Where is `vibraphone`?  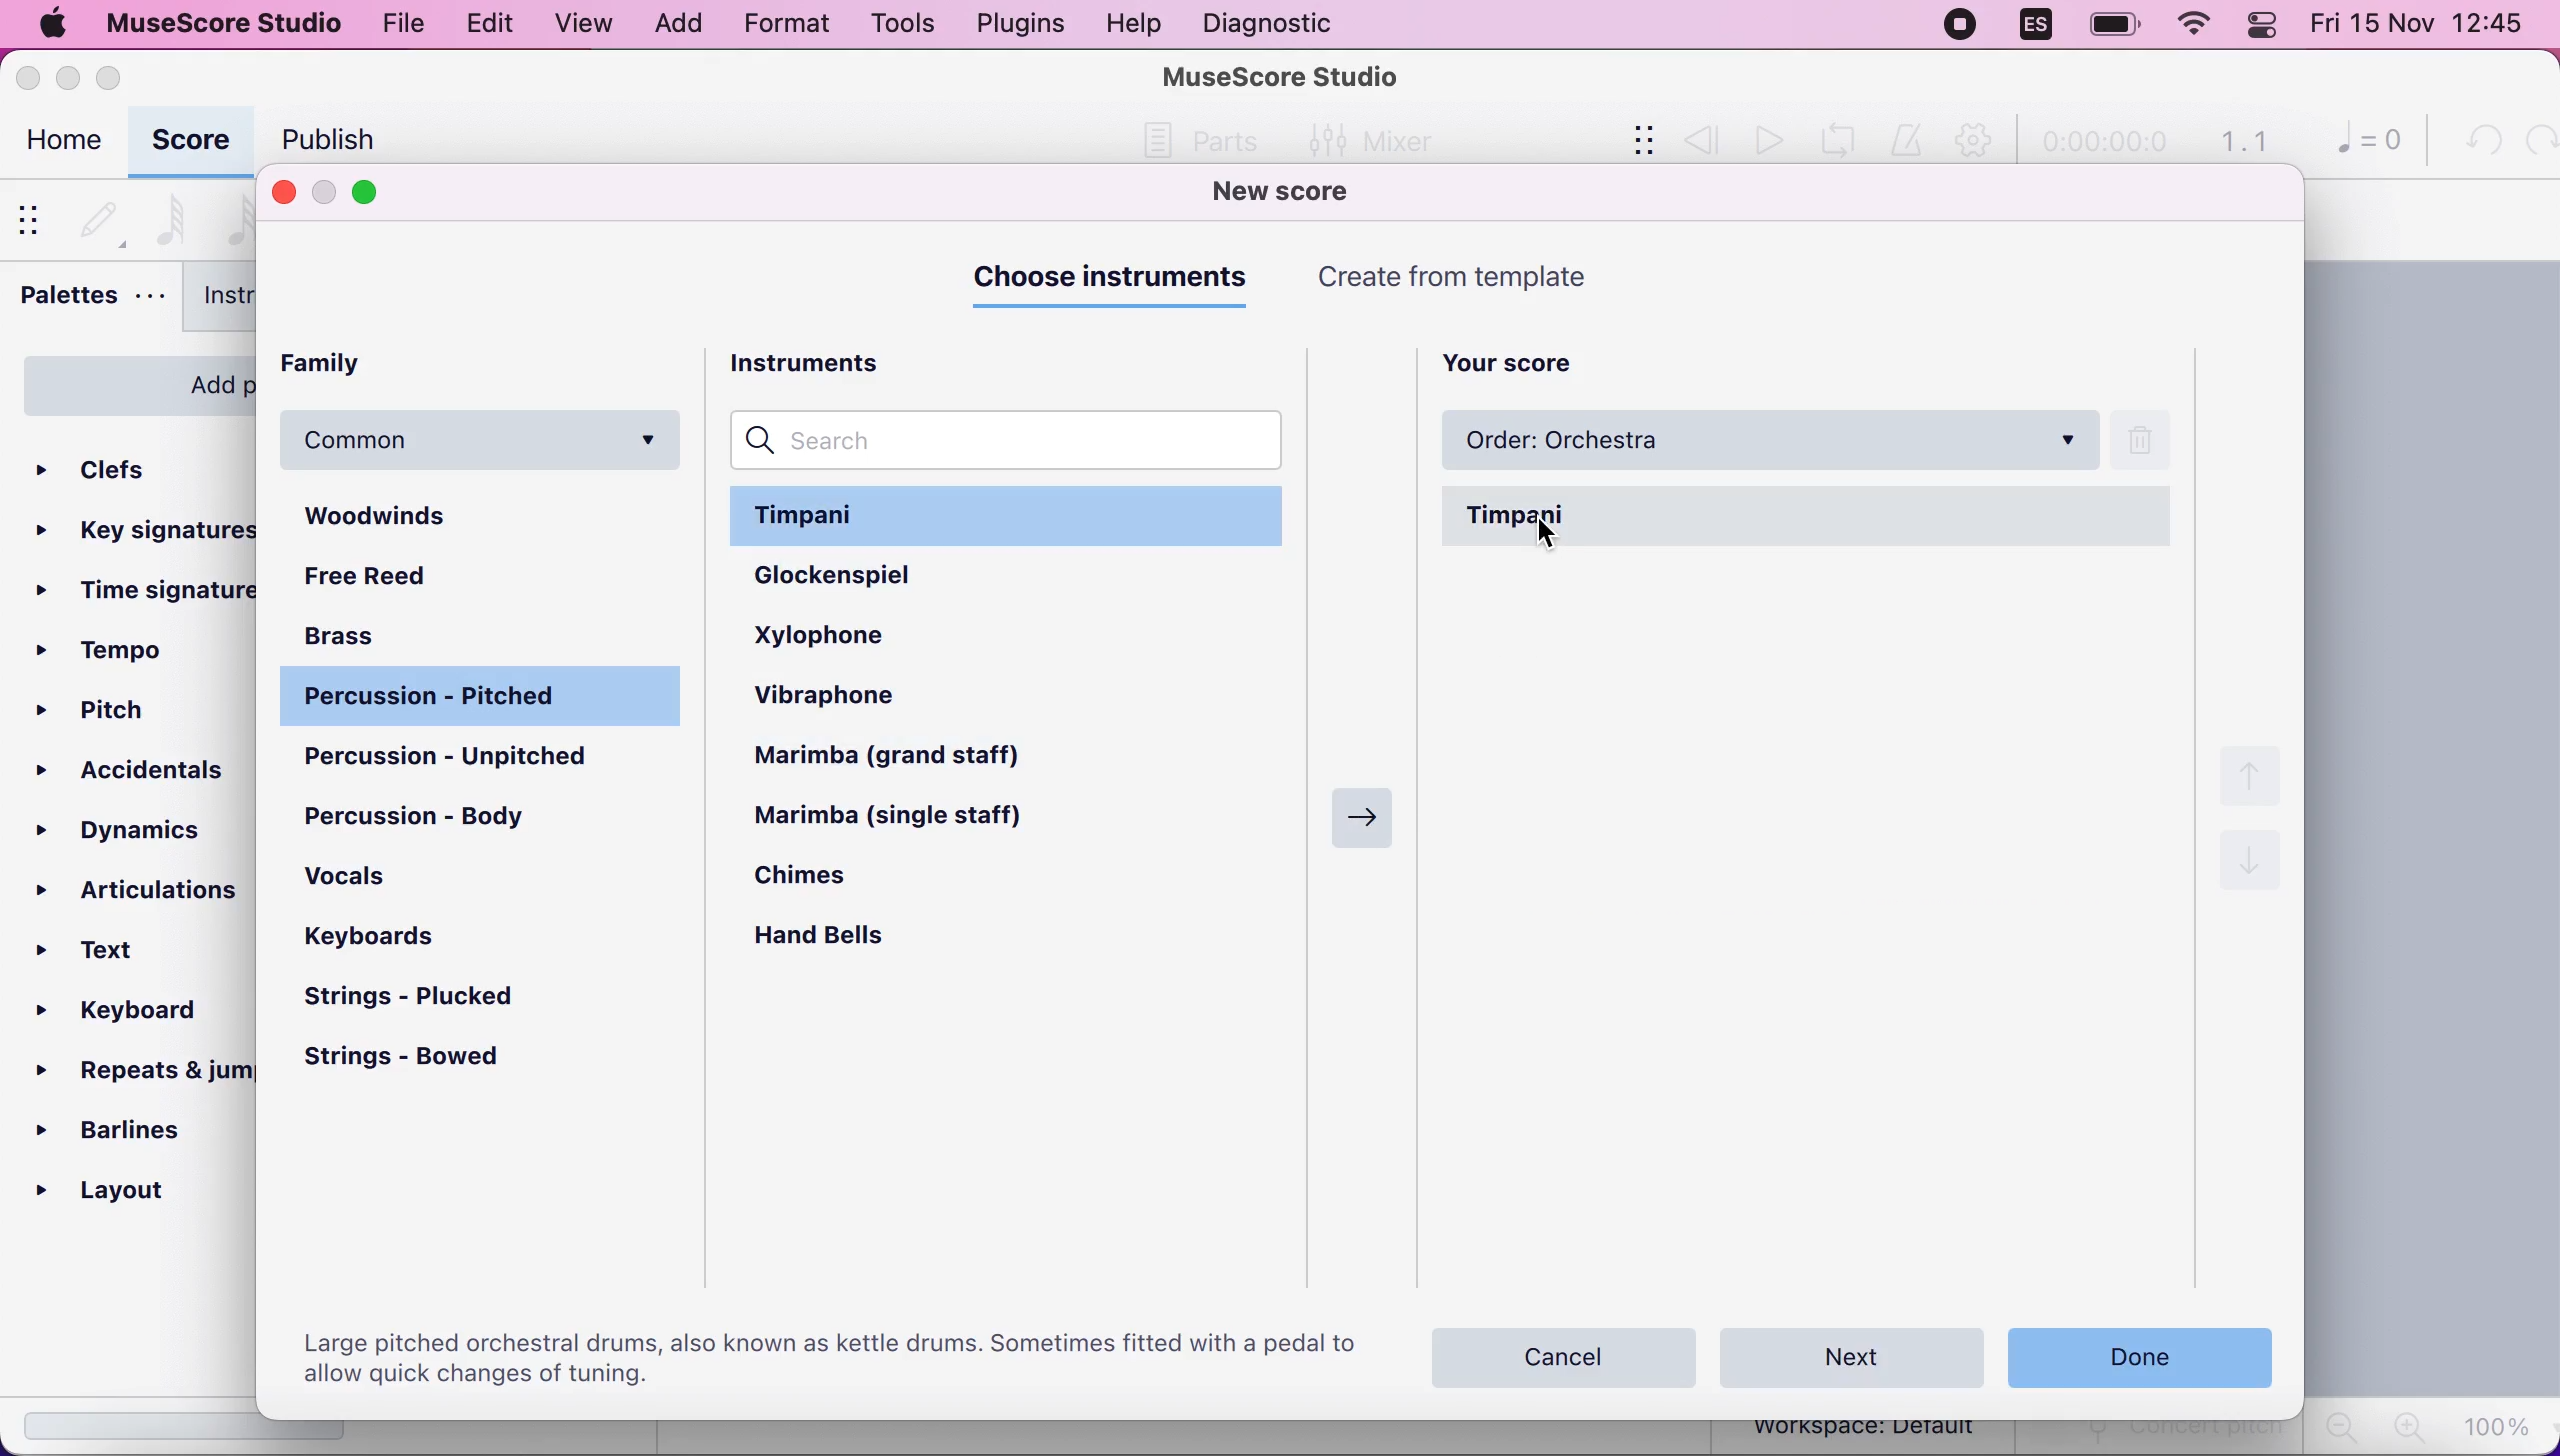 vibraphone is located at coordinates (861, 699).